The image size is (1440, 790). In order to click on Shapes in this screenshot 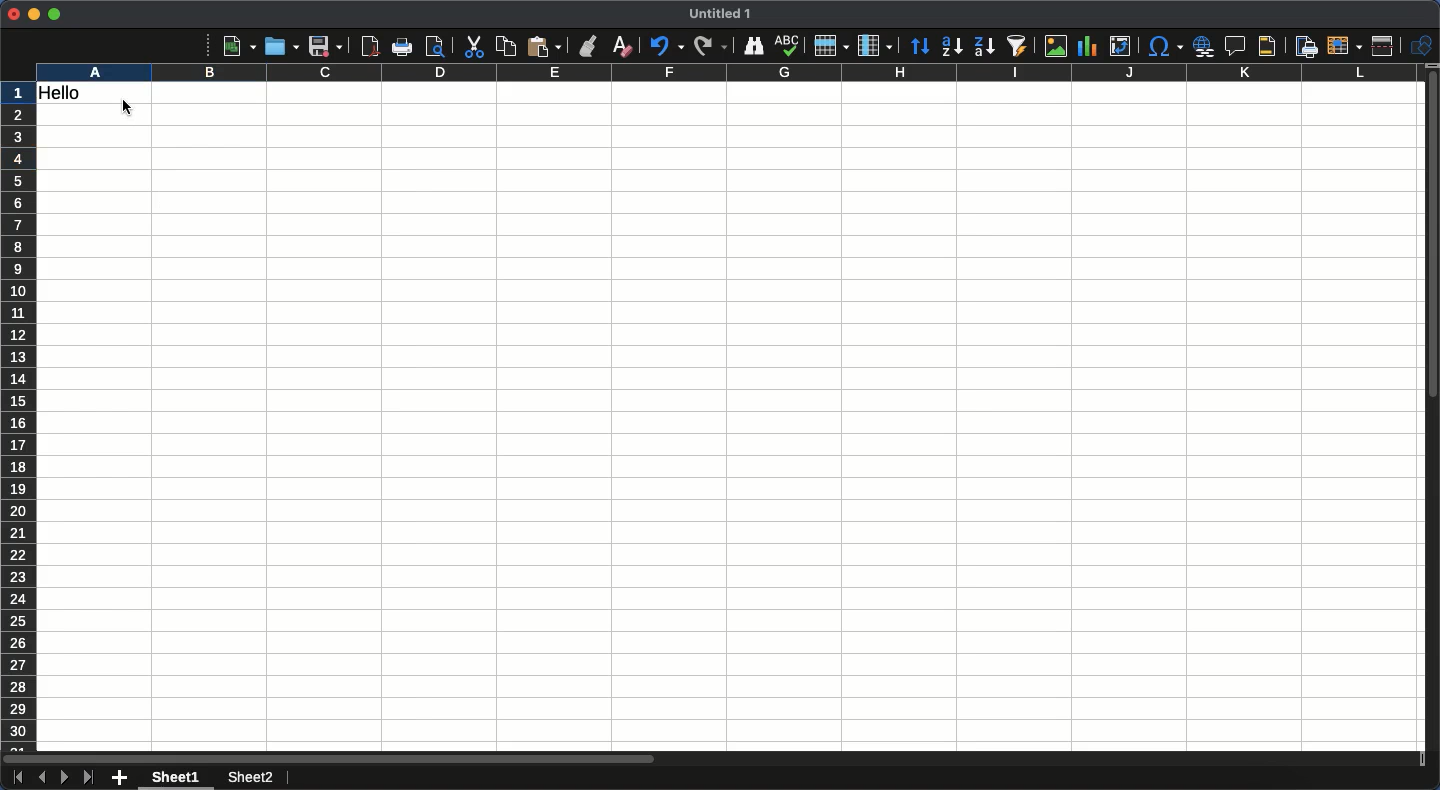, I will do `click(1424, 46)`.